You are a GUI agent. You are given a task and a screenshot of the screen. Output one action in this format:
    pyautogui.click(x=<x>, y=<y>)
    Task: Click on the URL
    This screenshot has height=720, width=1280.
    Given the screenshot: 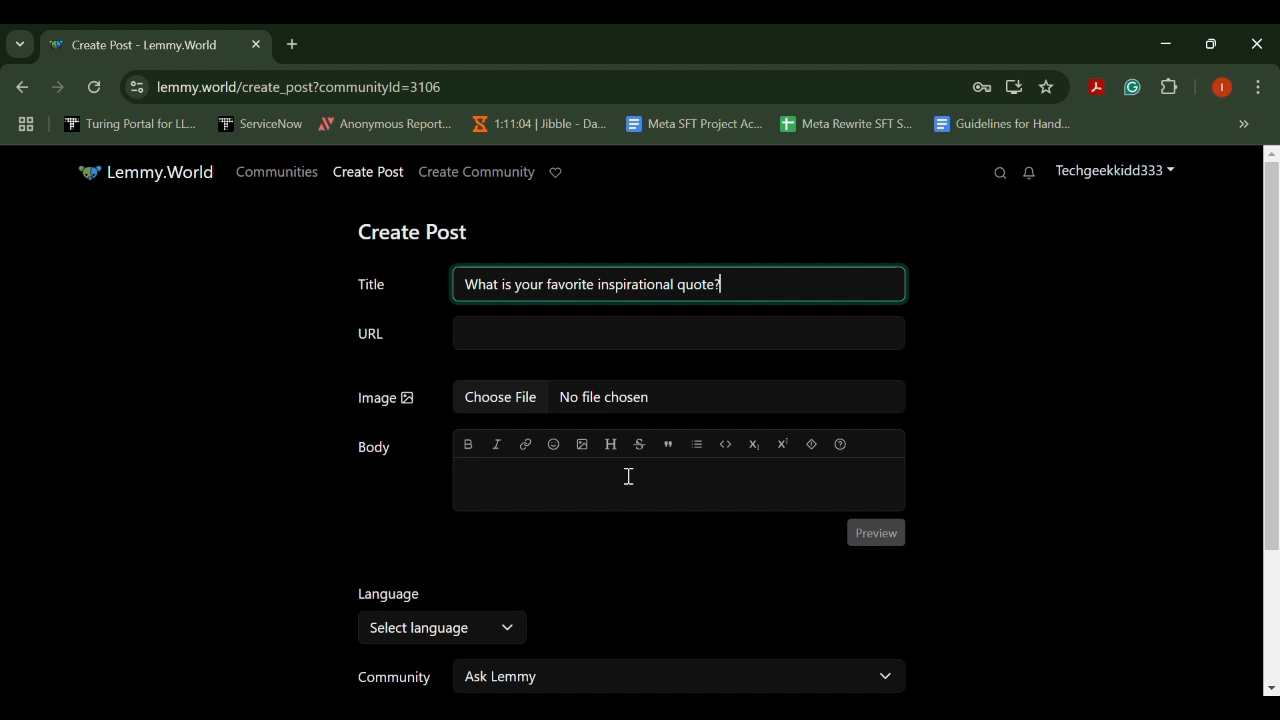 What is the action you would take?
    pyautogui.click(x=630, y=334)
    